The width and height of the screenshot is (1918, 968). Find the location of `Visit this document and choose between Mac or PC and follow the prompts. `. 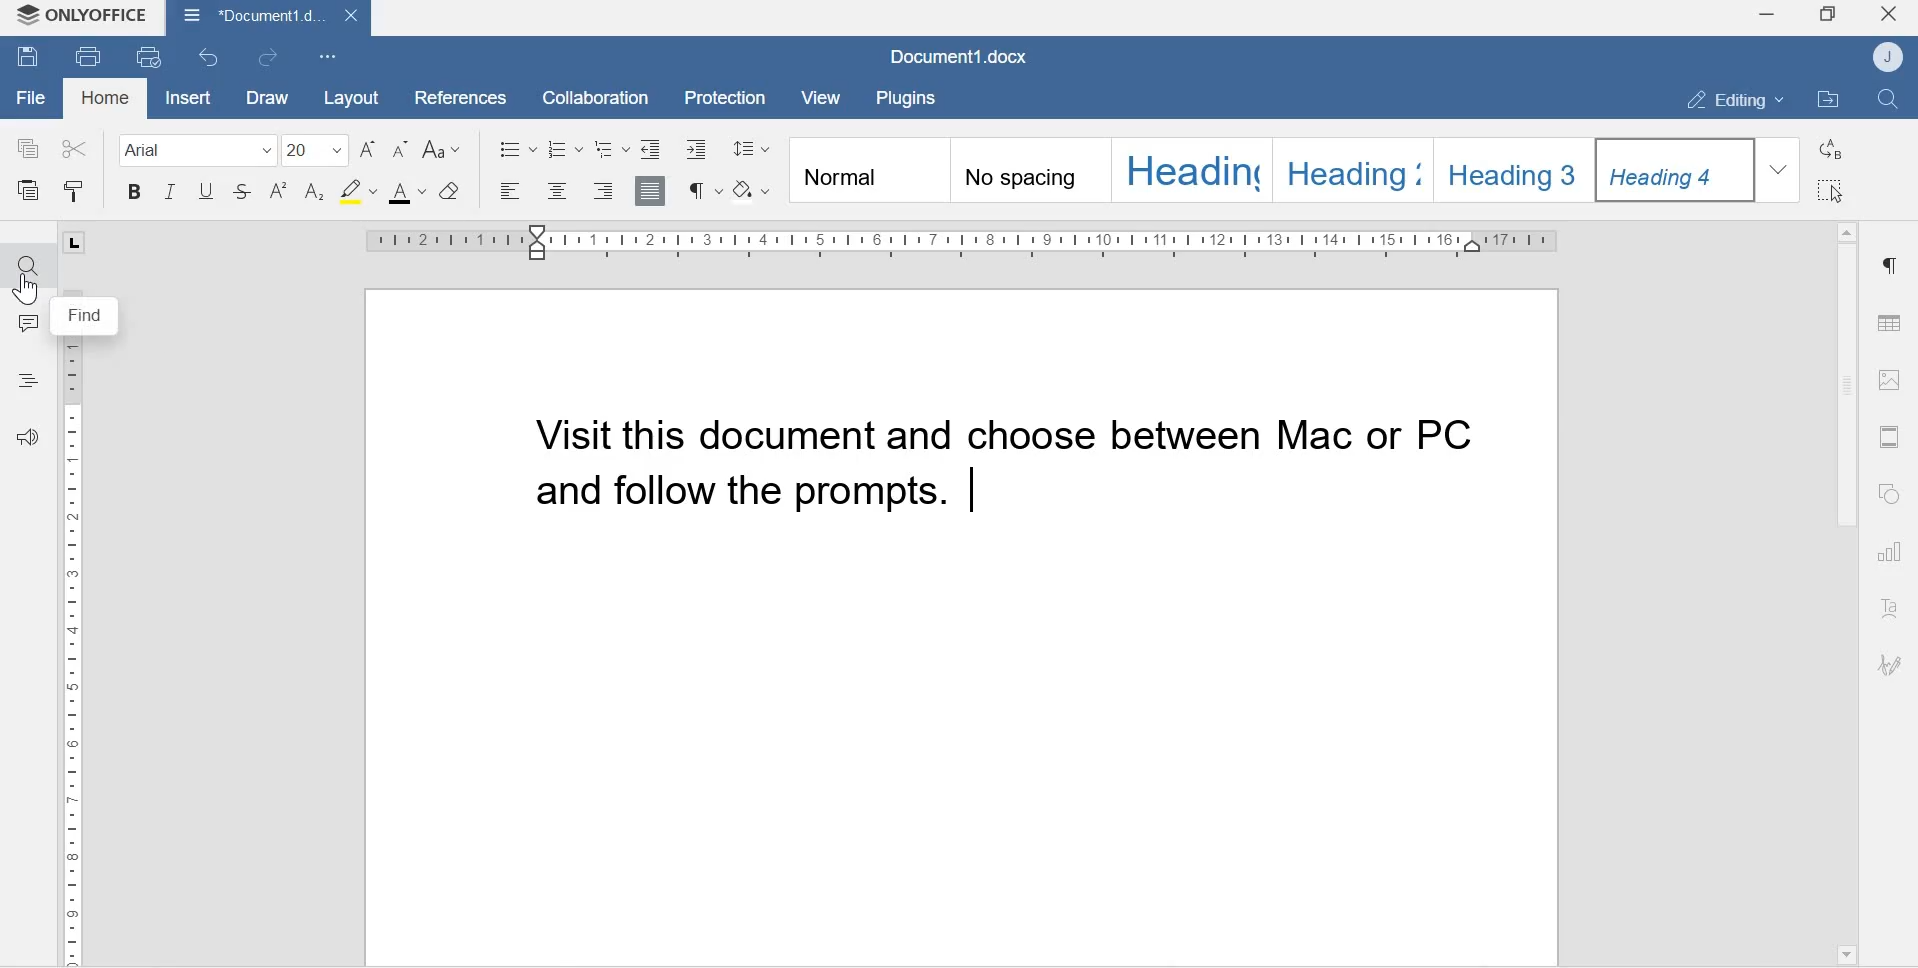

Visit this document and choose between Mac or PC and follow the prompts.  is located at coordinates (988, 467).